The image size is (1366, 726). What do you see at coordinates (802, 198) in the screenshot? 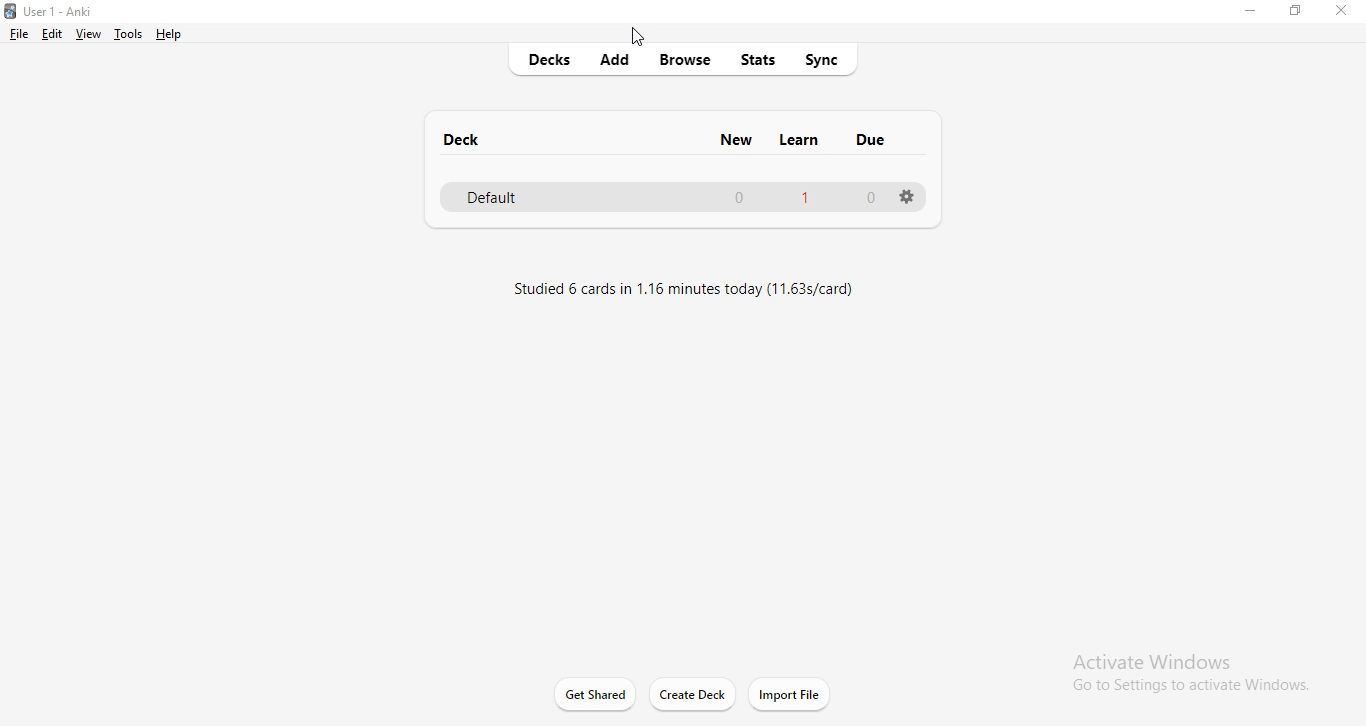
I see `1` at bounding box center [802, 198].